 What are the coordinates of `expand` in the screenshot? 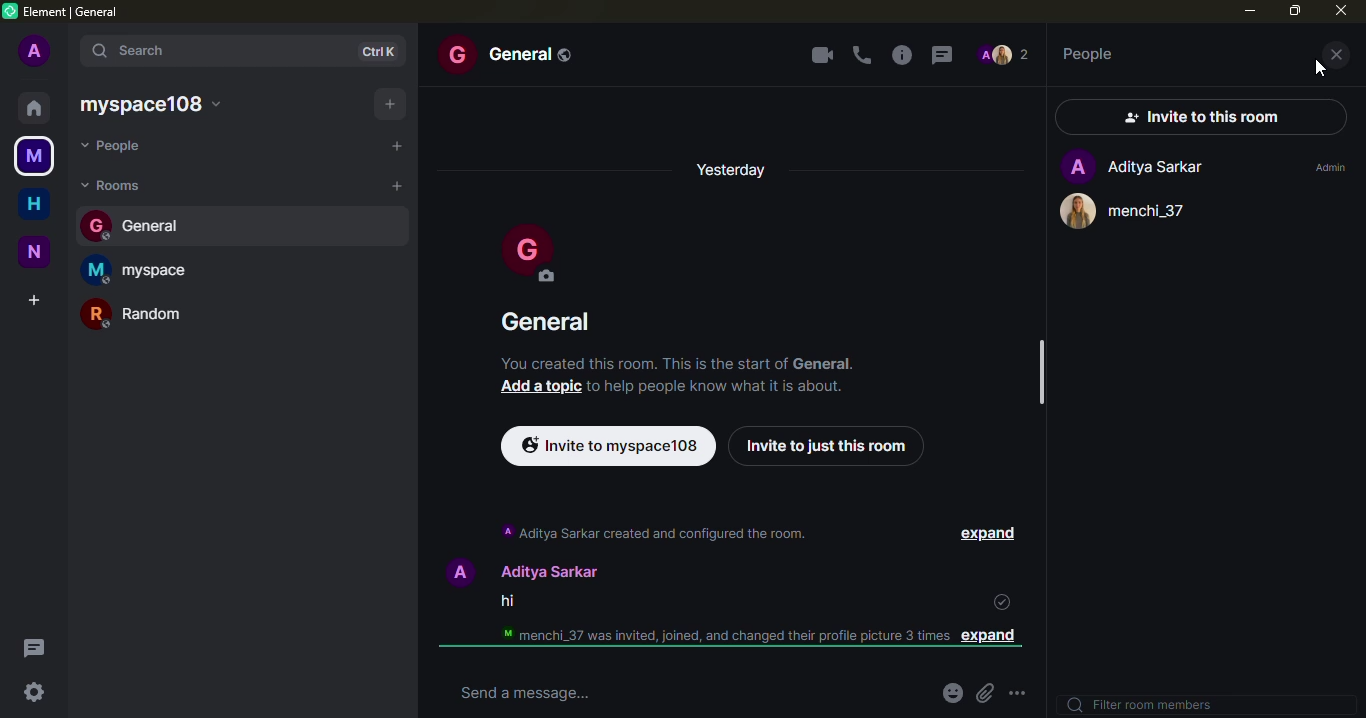 It's located at (972, 534).